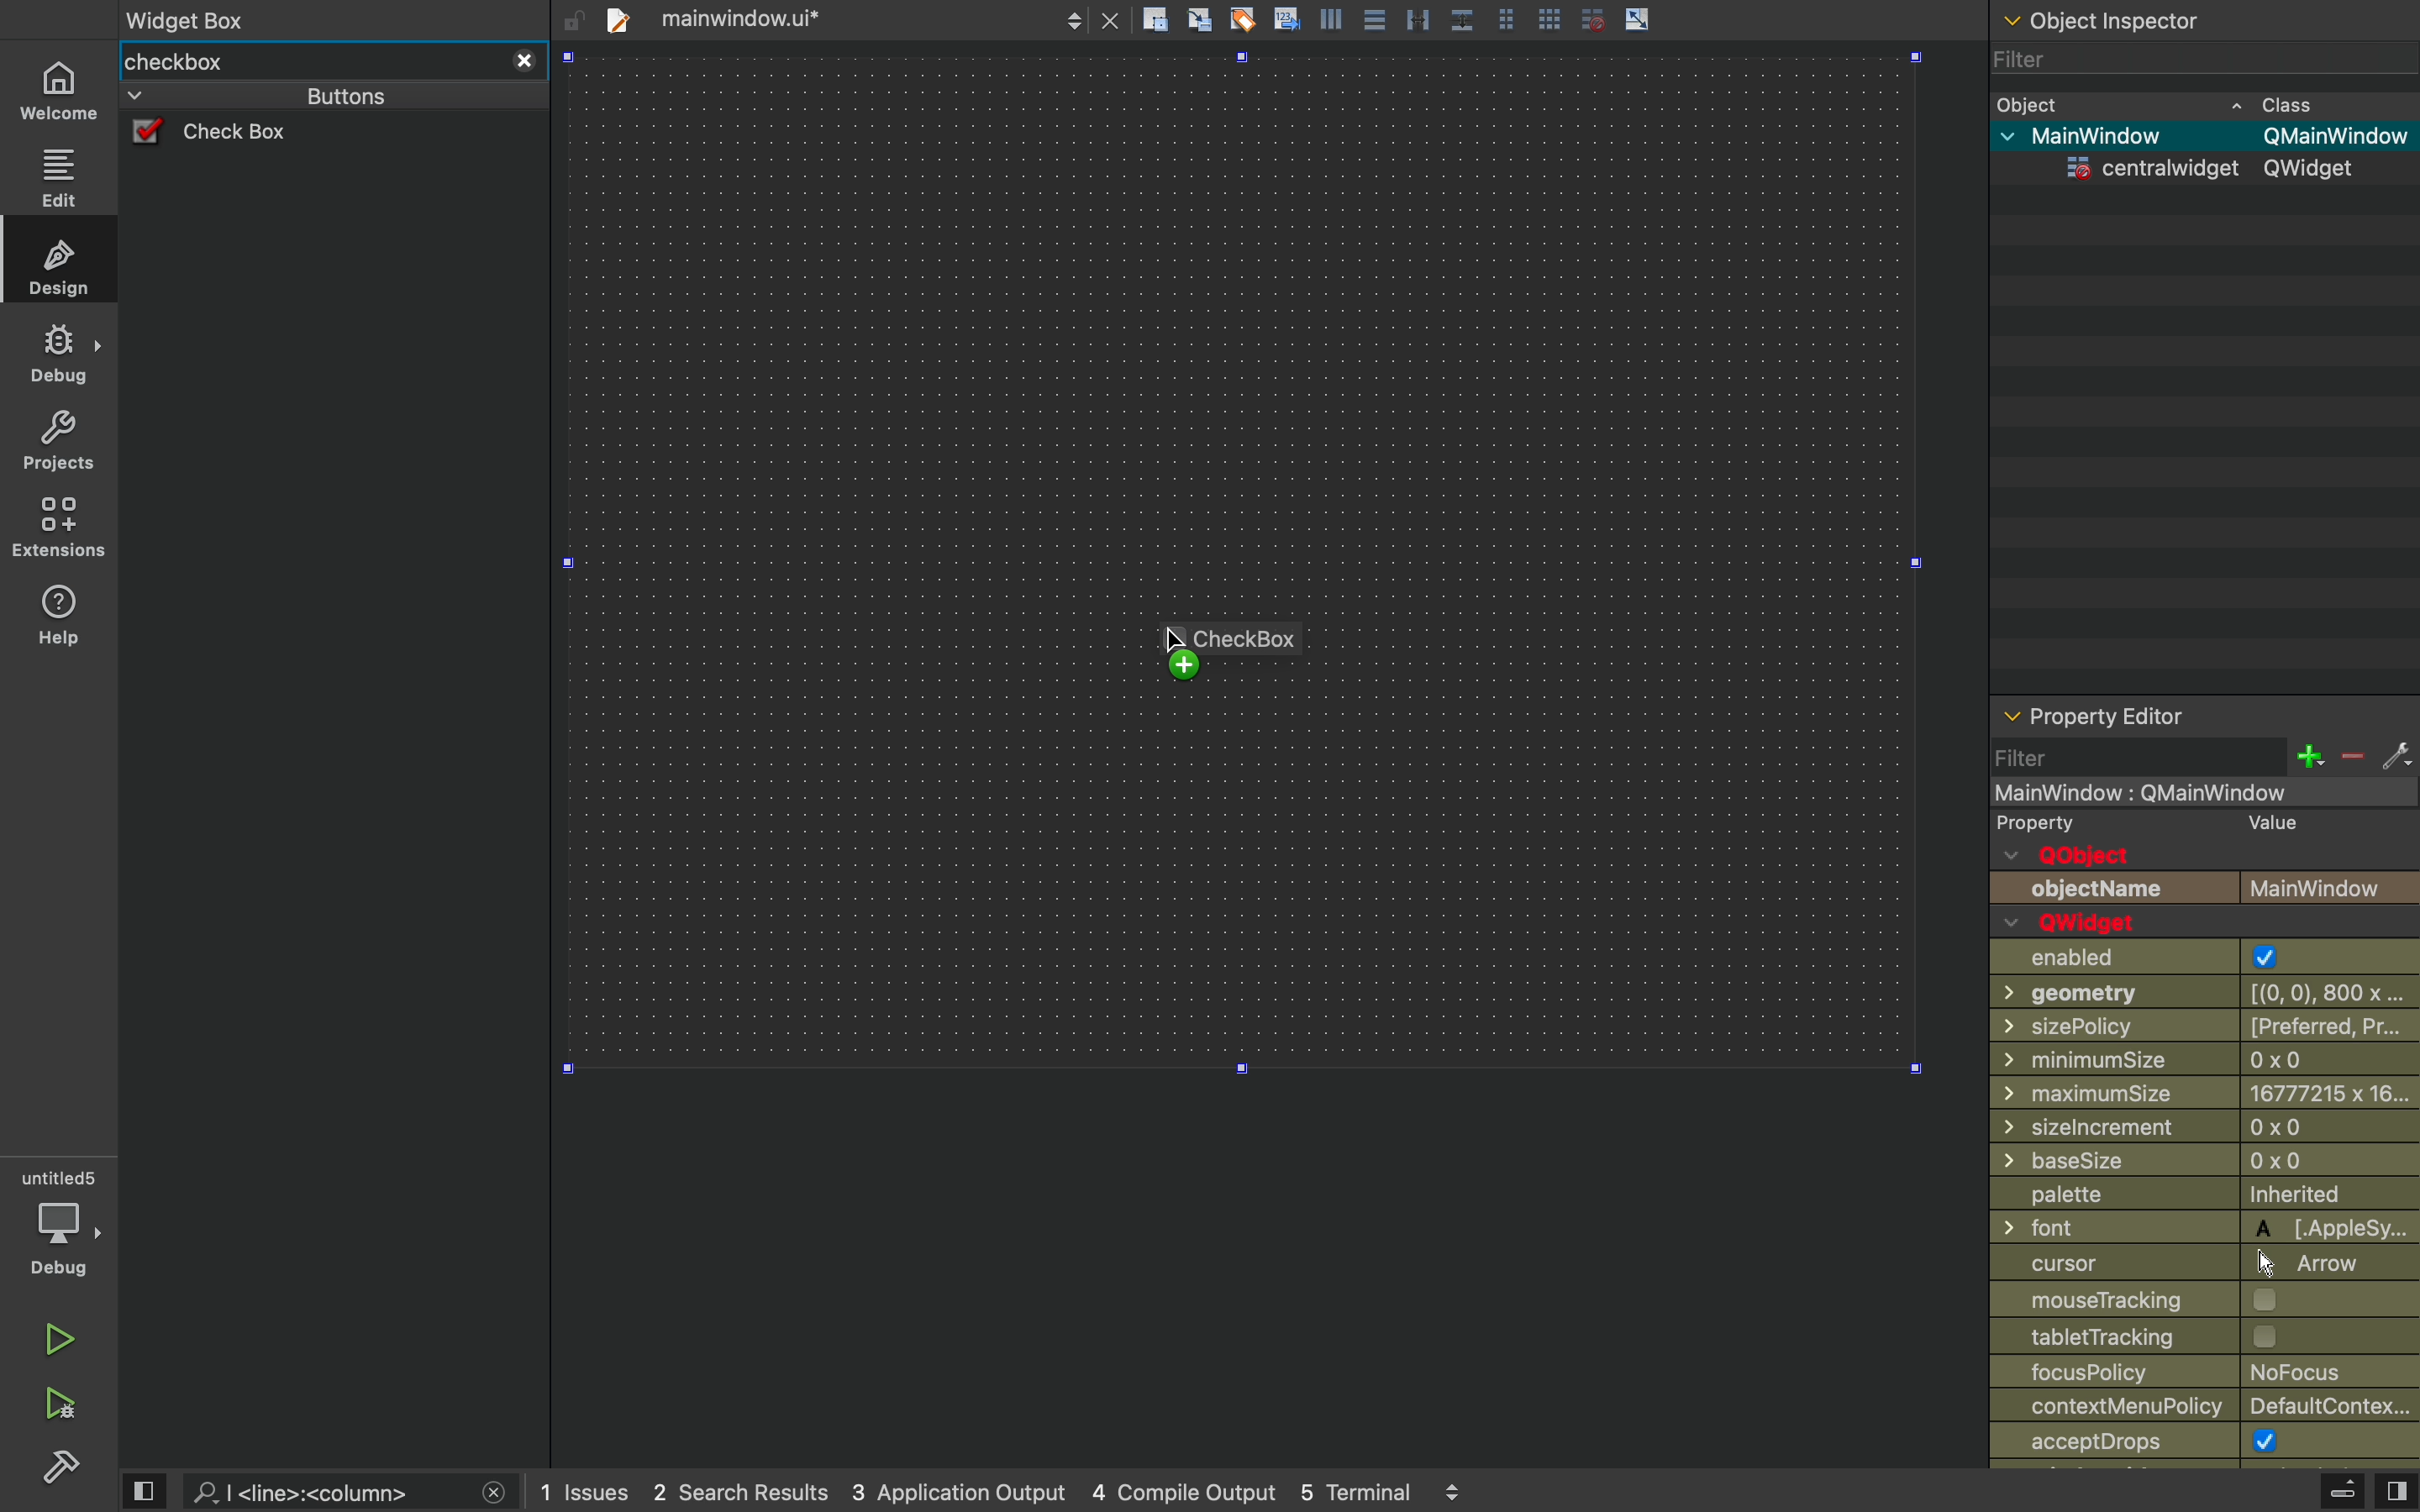 This screenshot has width=2420, height=1512. Describe the element at coordinates (58, 622) in the screenshot. I see `help` at that location.